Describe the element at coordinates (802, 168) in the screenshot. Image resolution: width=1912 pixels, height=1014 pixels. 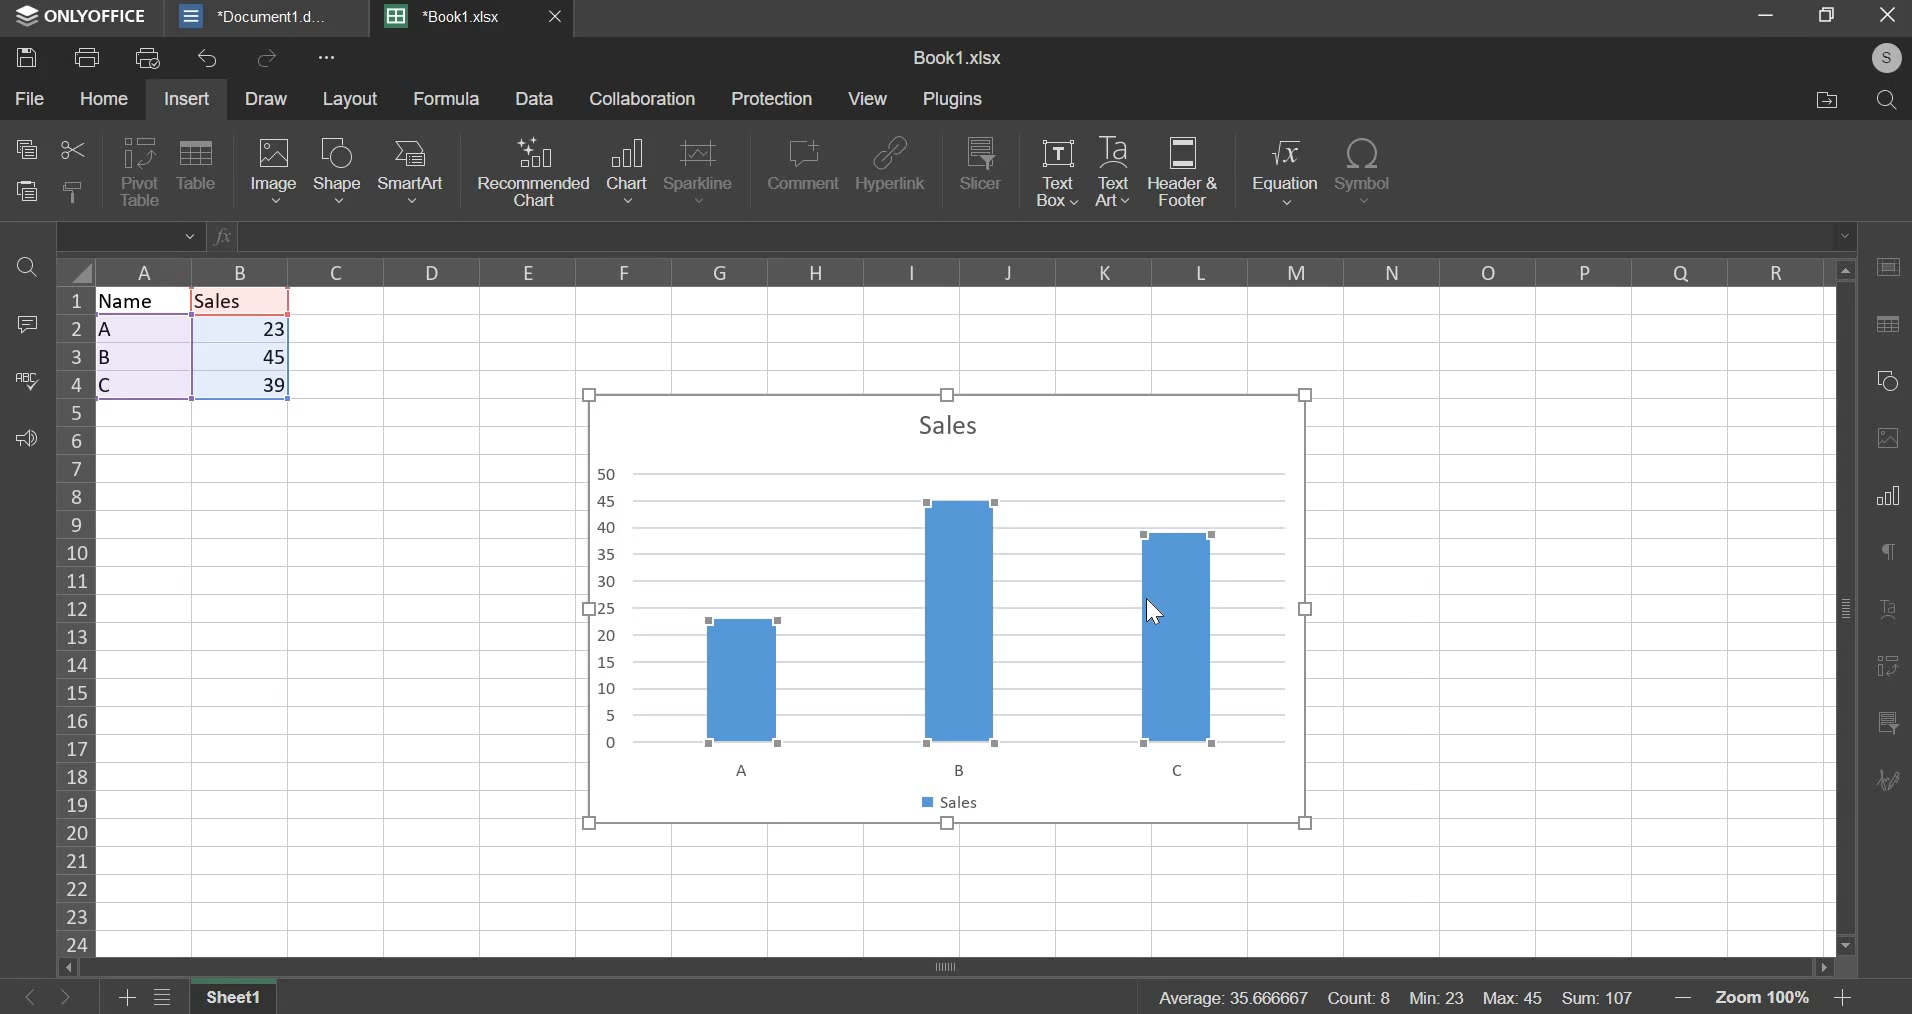
I see `comment` at that location.